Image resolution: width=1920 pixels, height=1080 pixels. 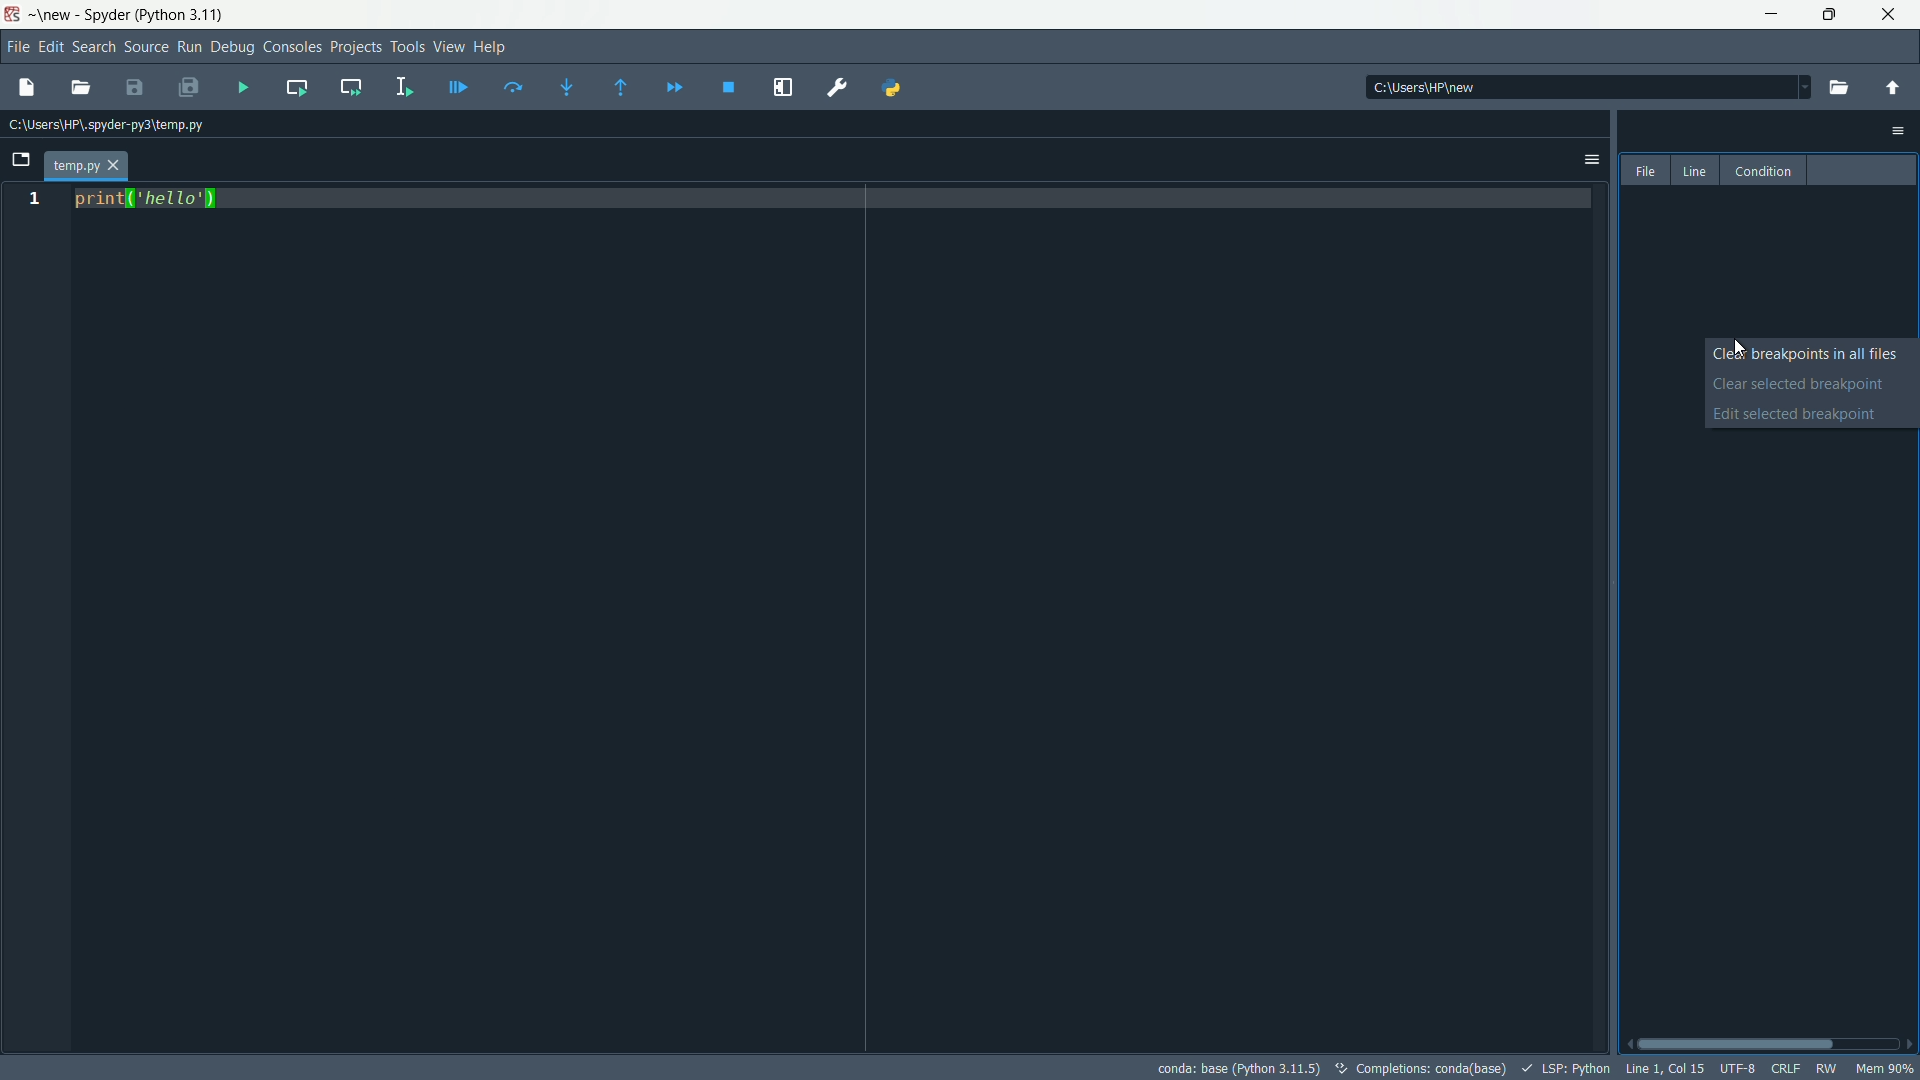 I want to click on close app, so click(x=1892, y=15).